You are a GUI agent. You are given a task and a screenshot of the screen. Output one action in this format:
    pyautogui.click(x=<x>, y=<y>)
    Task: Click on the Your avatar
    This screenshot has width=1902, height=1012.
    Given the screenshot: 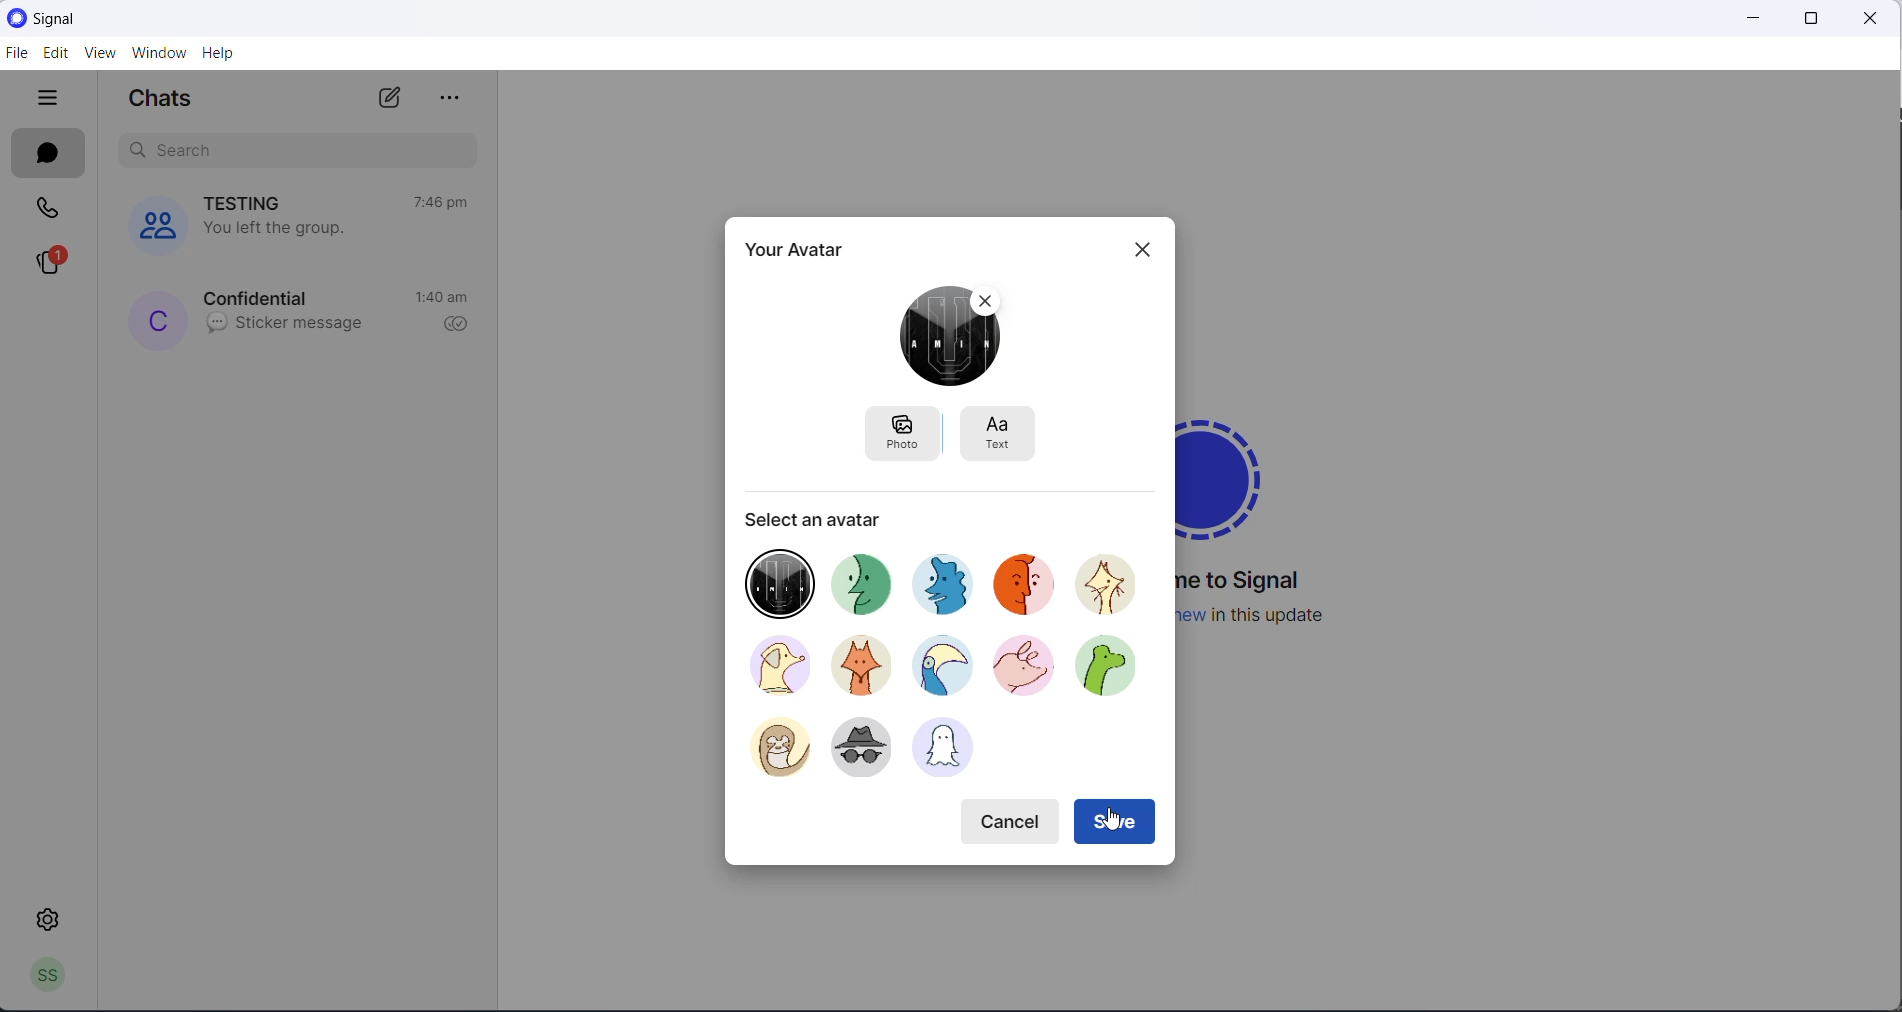 What is the action you would take?
    pyautogui.click(x=799, y=248)
    